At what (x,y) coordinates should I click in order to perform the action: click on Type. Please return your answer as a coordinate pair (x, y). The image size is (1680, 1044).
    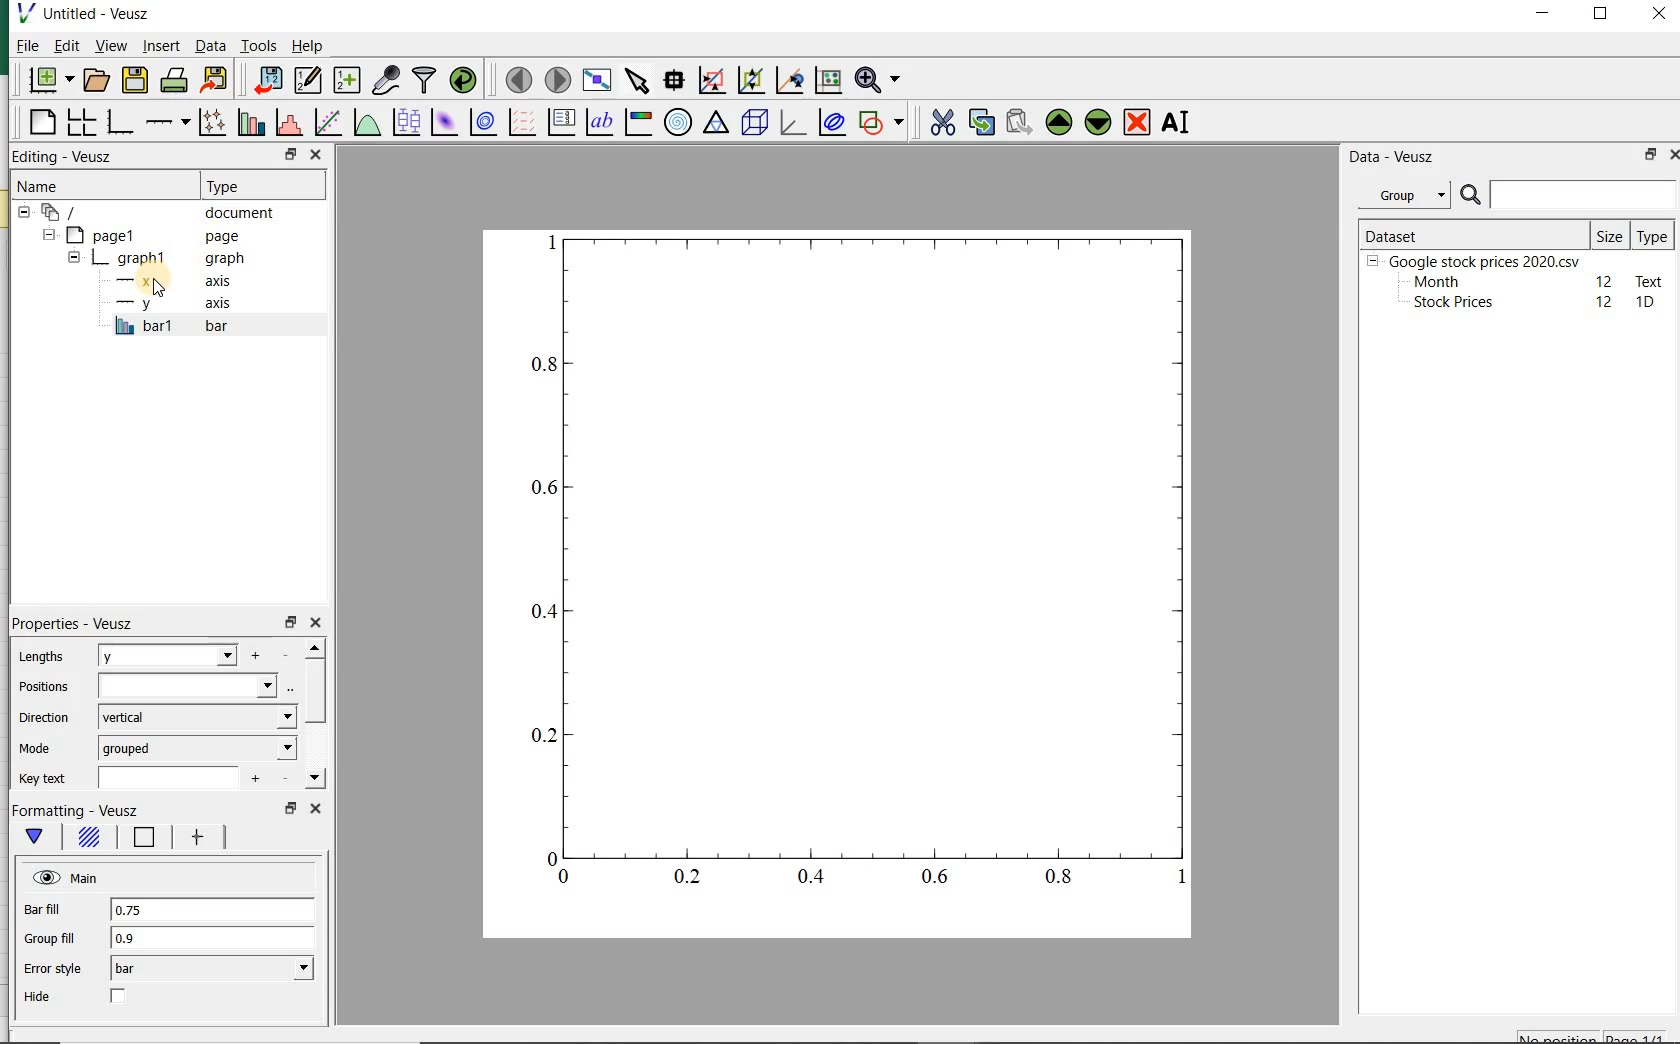
    Looking at the image, I should click on (249, 184).